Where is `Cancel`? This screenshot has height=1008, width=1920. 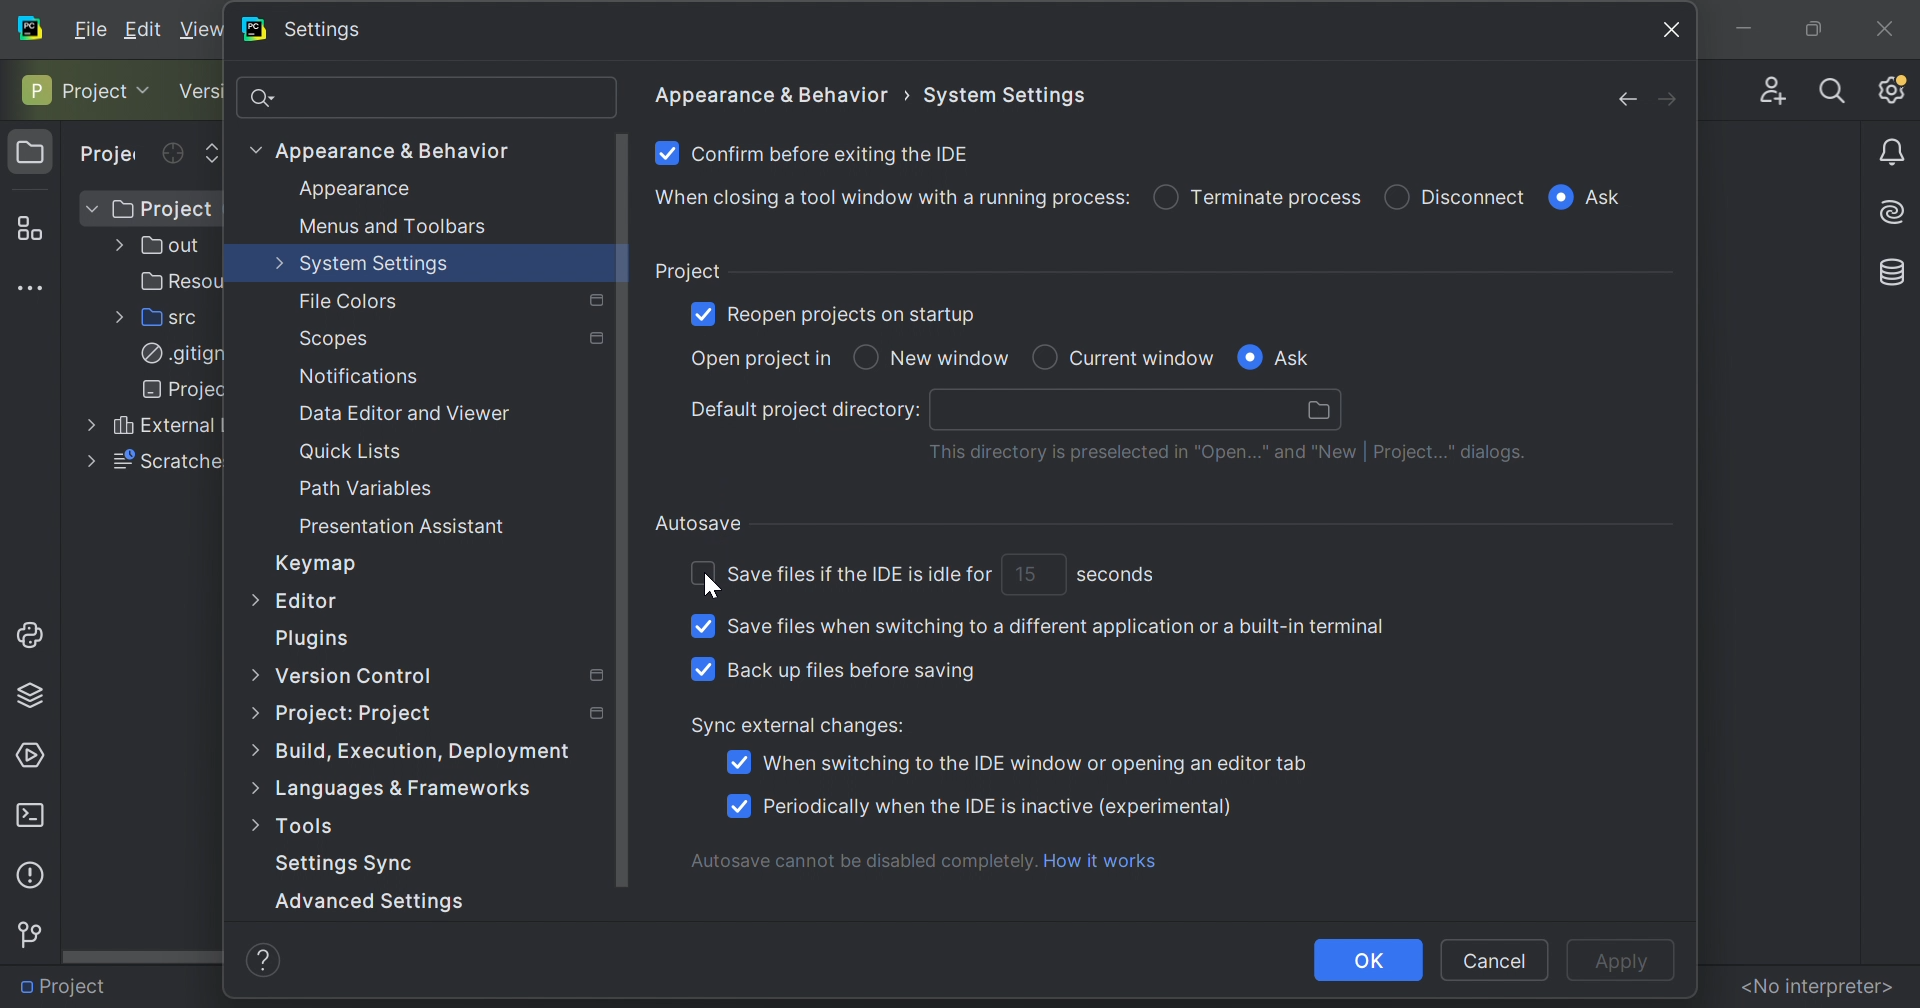 Cancel is located at coordinates (1494, 961).